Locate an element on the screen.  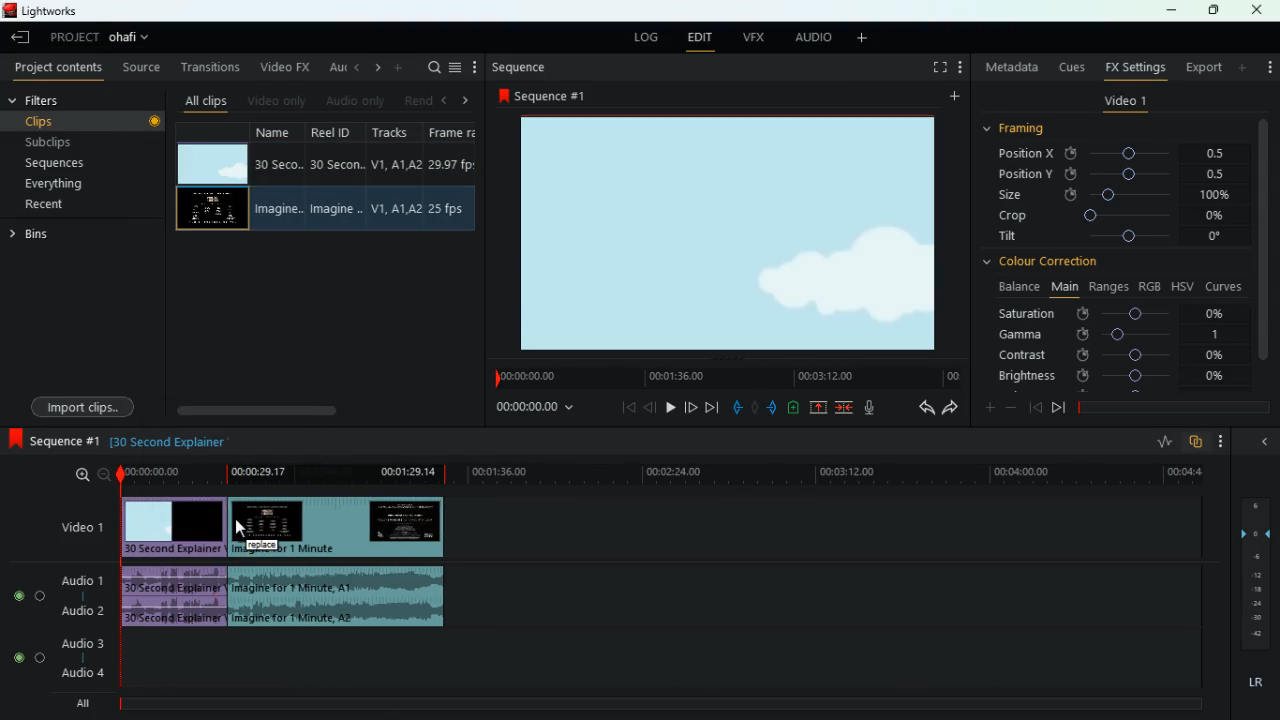
forward is located at coordinates (711, 408).